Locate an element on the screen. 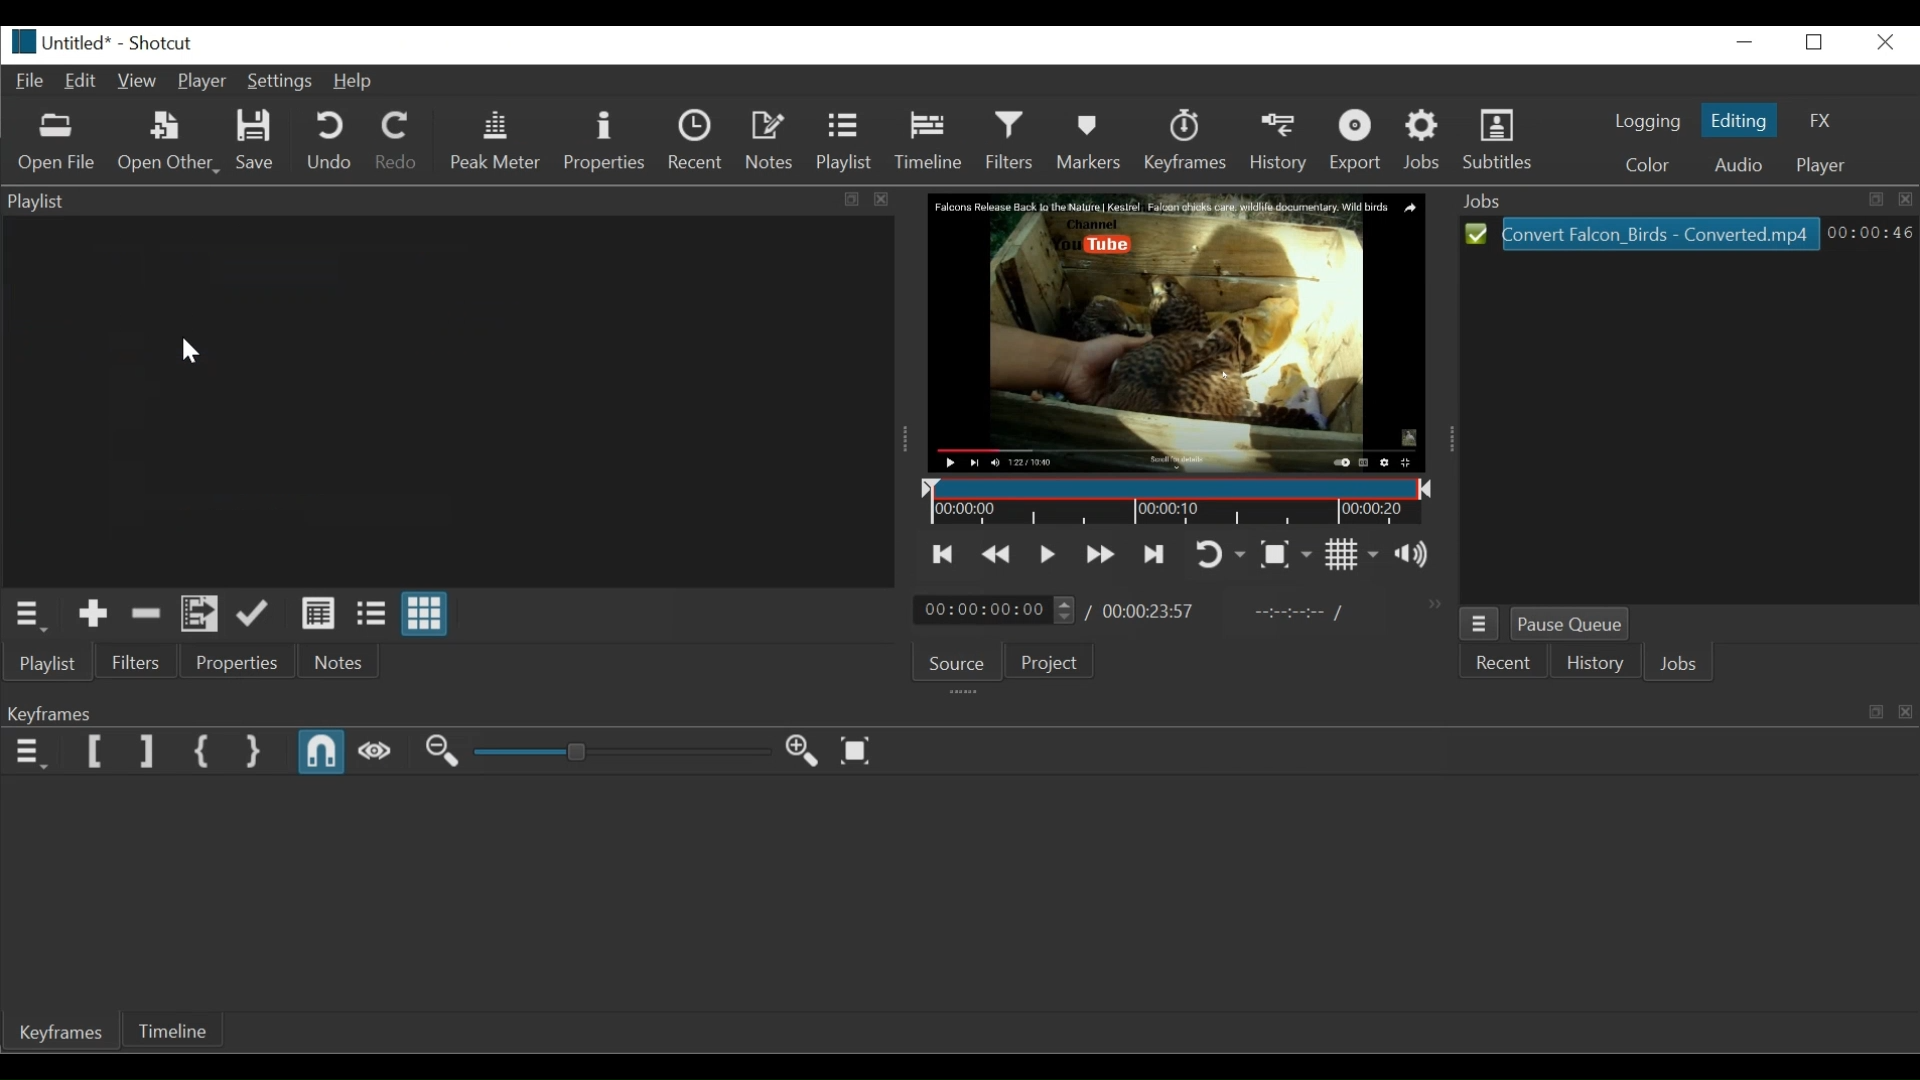 The height and width of the screenshot is (1080, 1920). Notes is located at coordinates (771, 141).